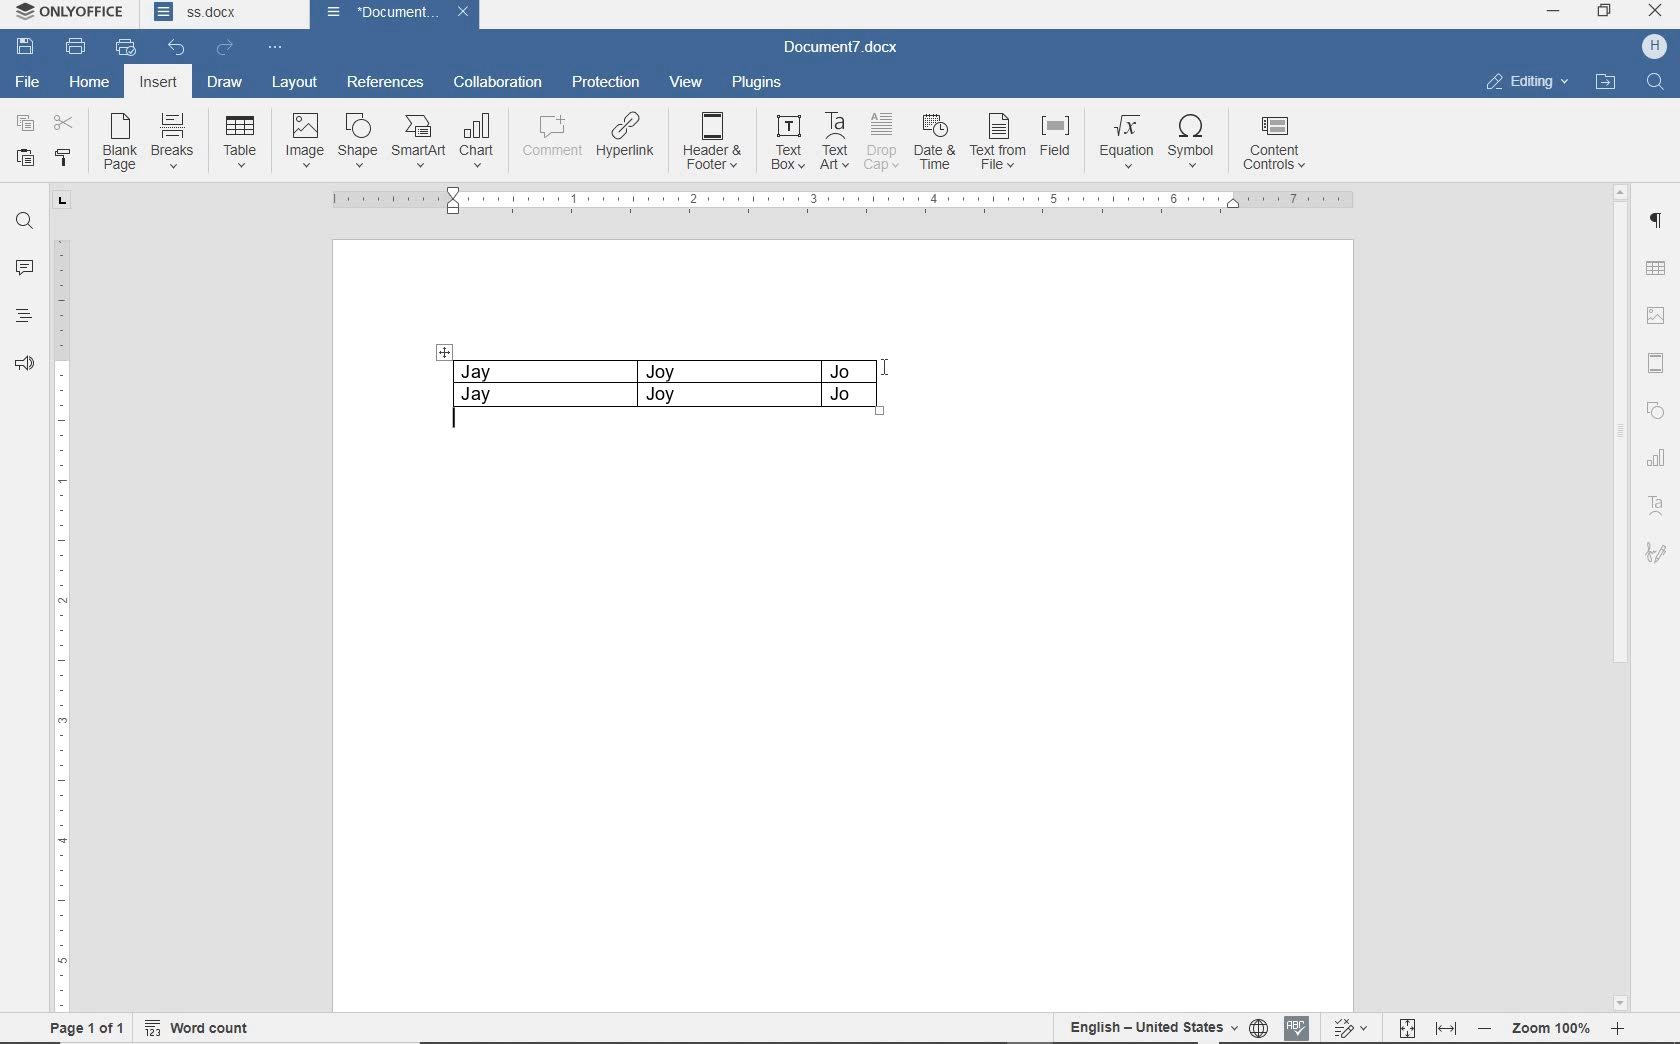  Describe the element at coordinates (172, 137) in the screenshot. I see `BREAKS` at that location.